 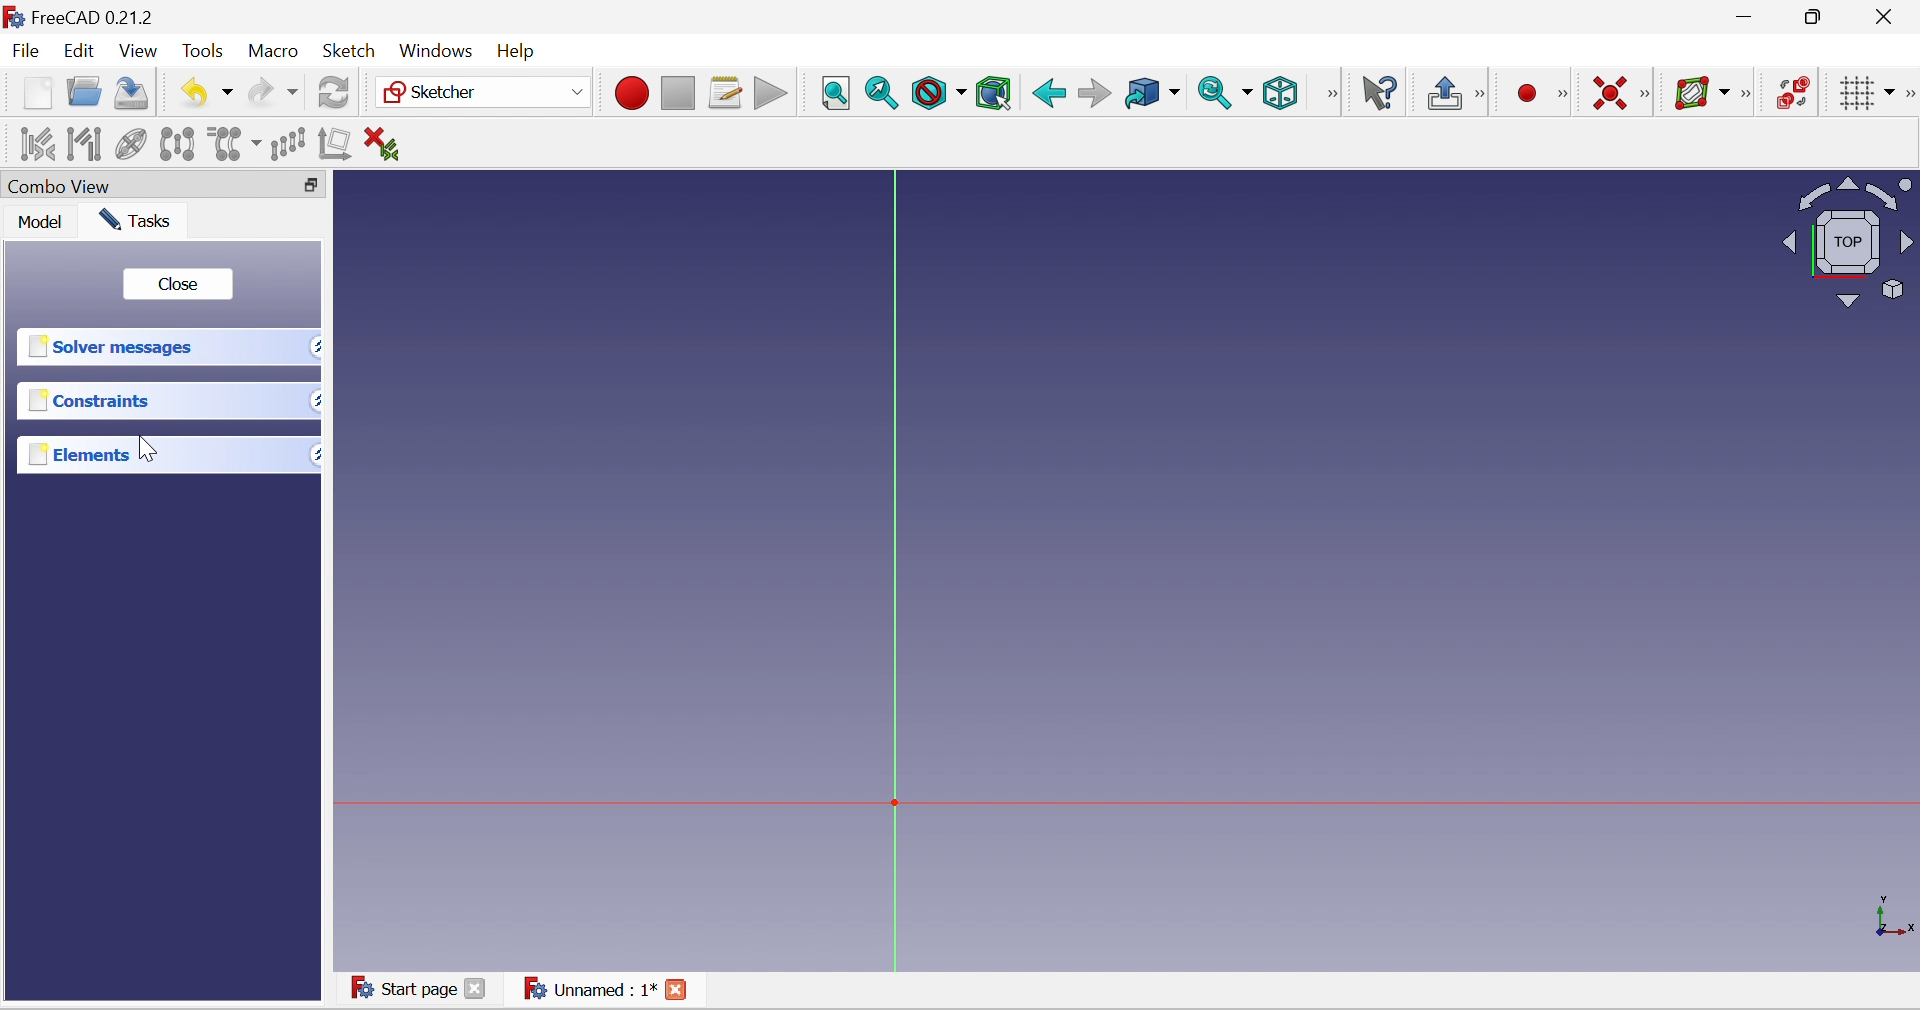 I want to click on Help, so click(x=516, y=53).